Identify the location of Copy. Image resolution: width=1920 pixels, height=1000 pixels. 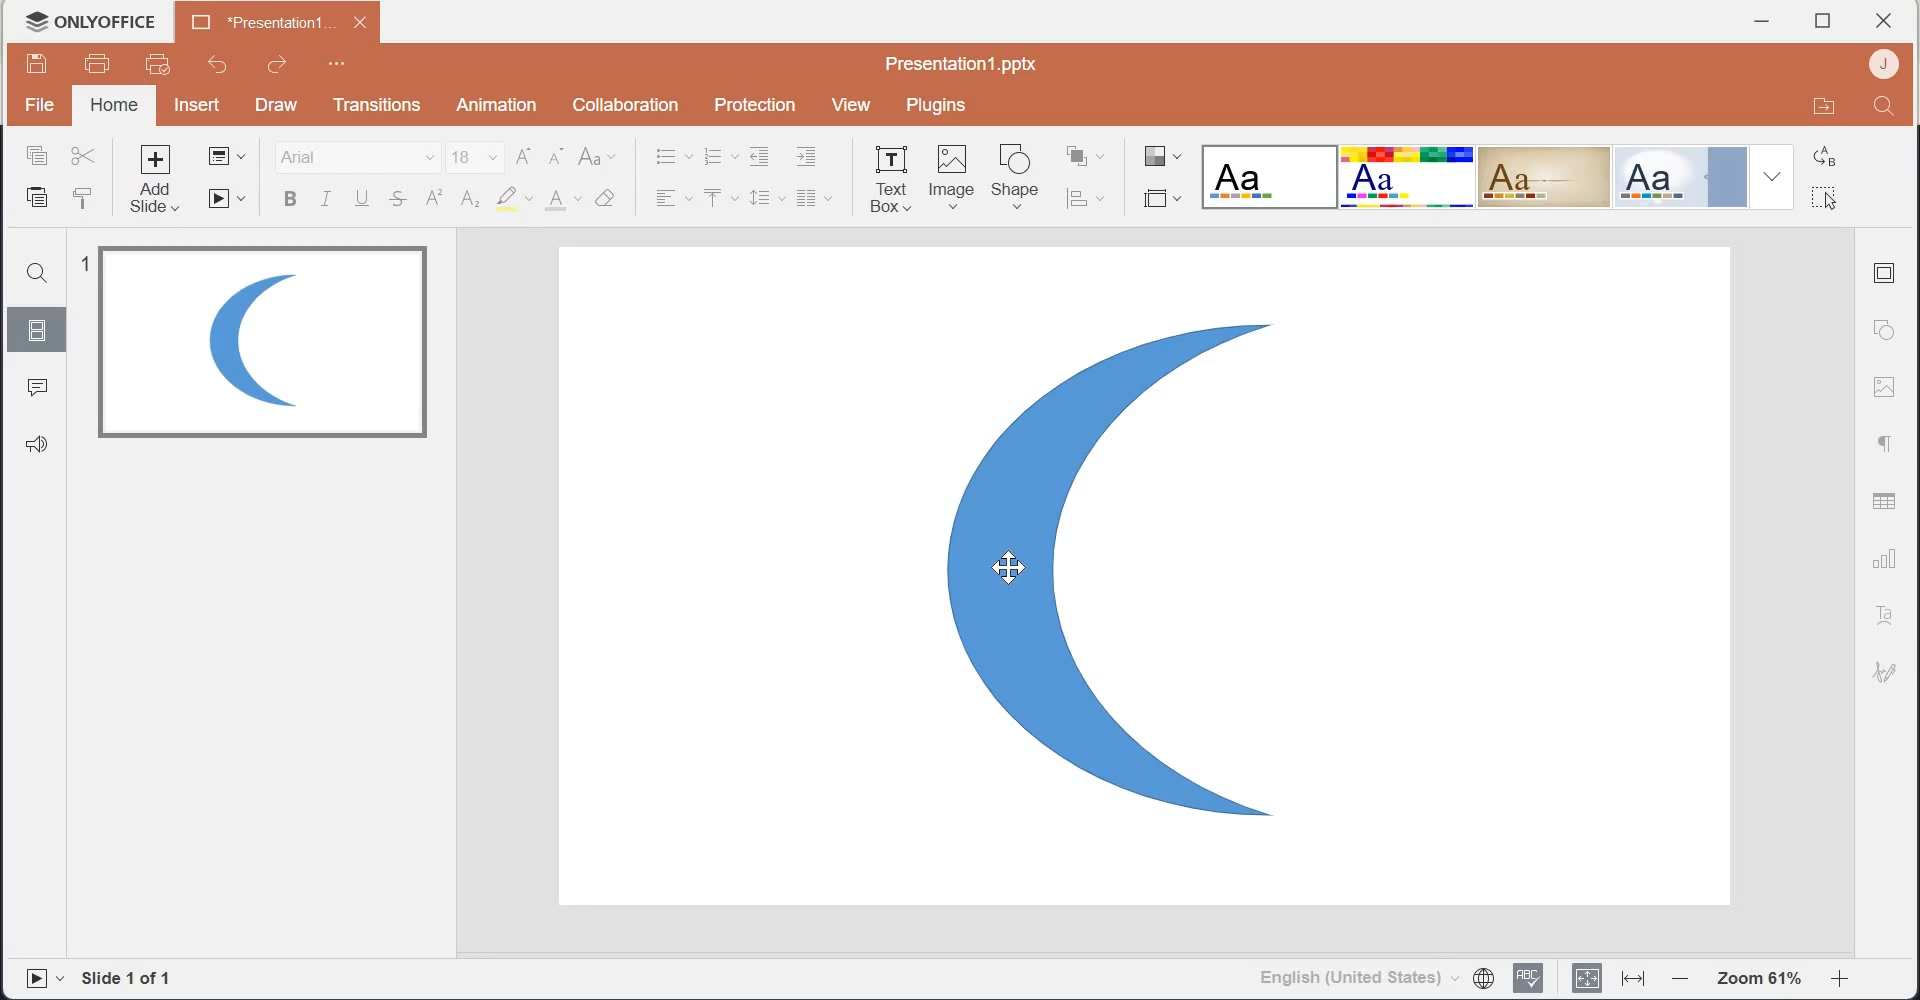
(37, 155).